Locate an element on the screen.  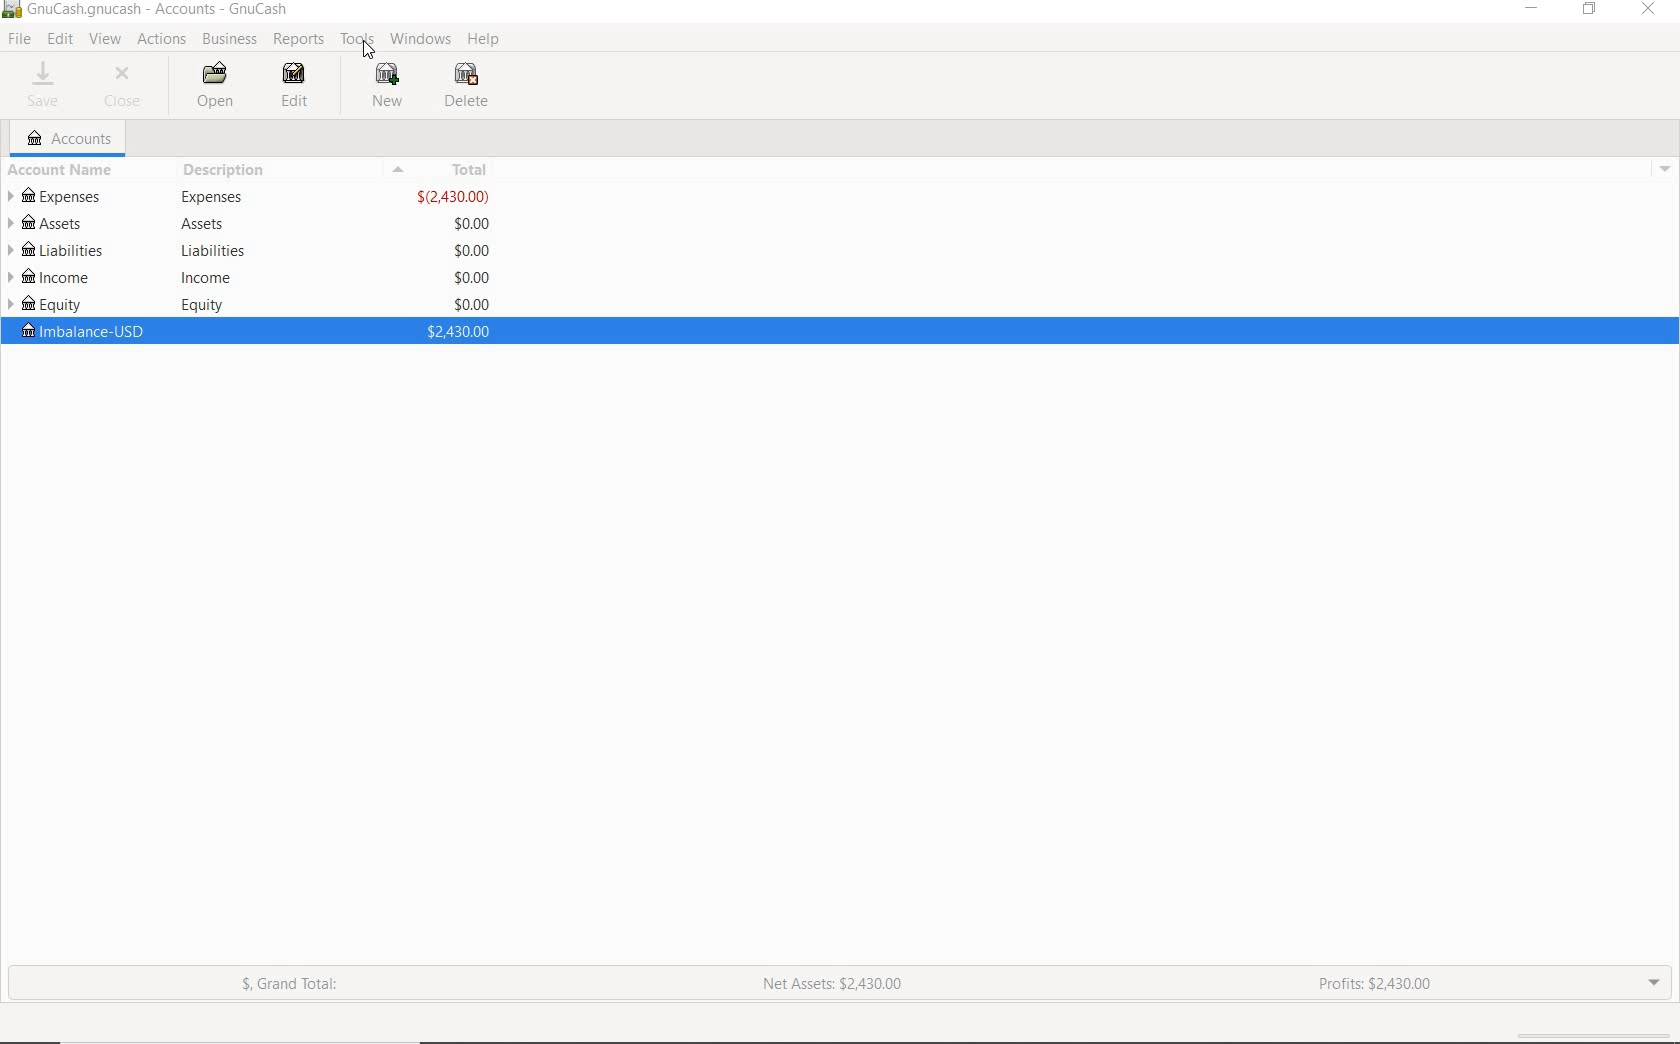
 is located at coordinates (204, 305).